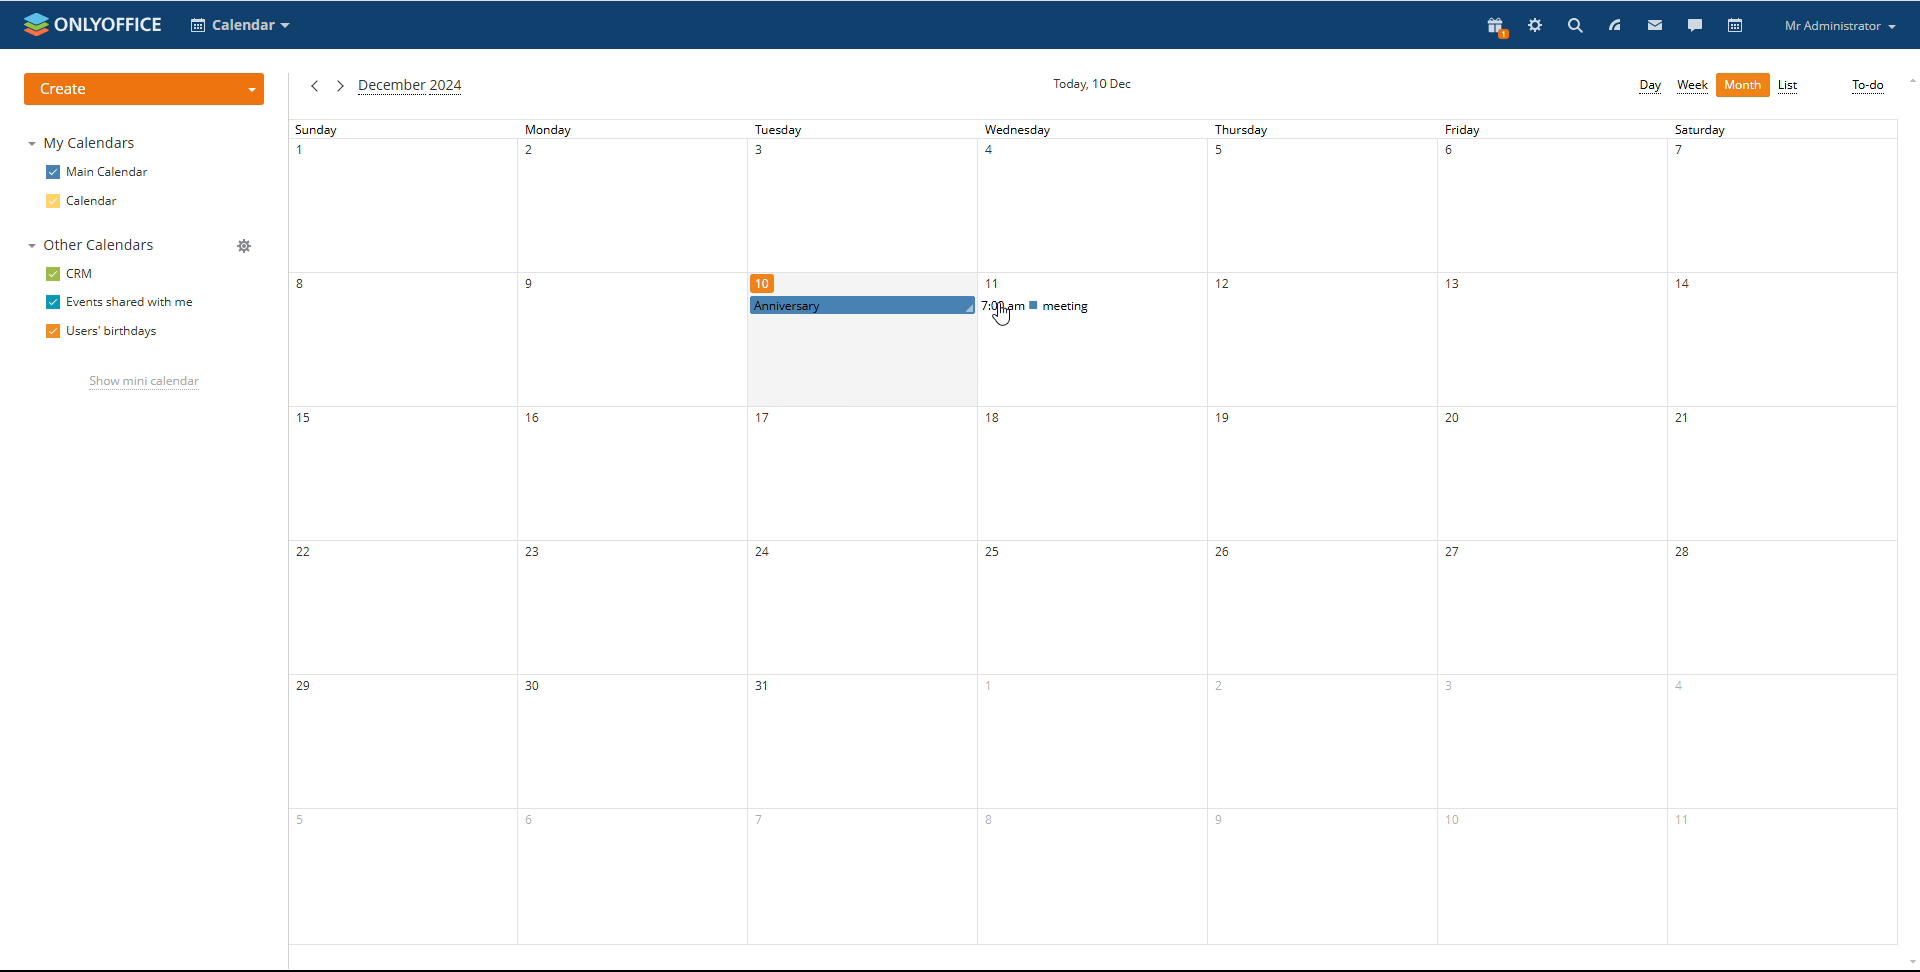 The width and height of the screenshot is (1920, 972). What do you see at coordinates (70, 274) in the screenshot?
I see `crm` at bounding box center [70, 274].